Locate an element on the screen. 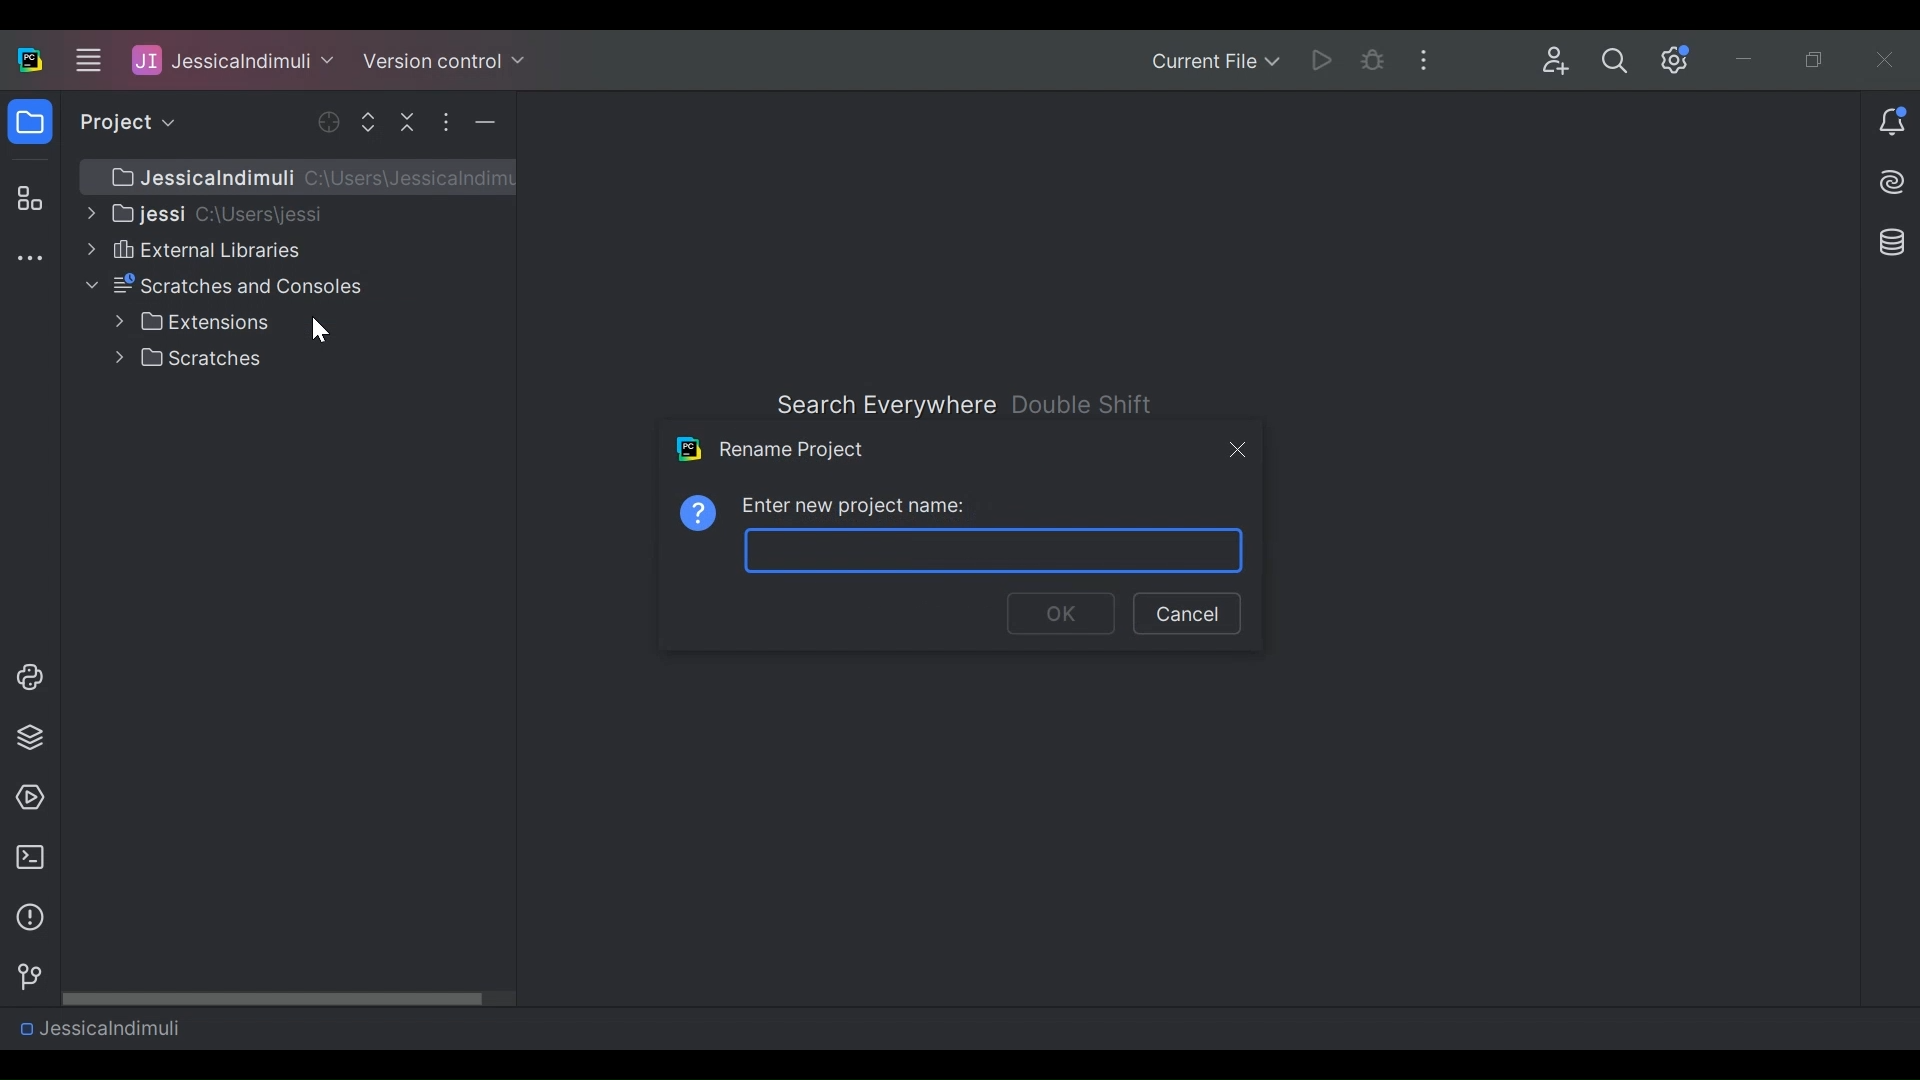 This screenshot has height=1080, width=1920. Close is located at coordinates (1887, 59).